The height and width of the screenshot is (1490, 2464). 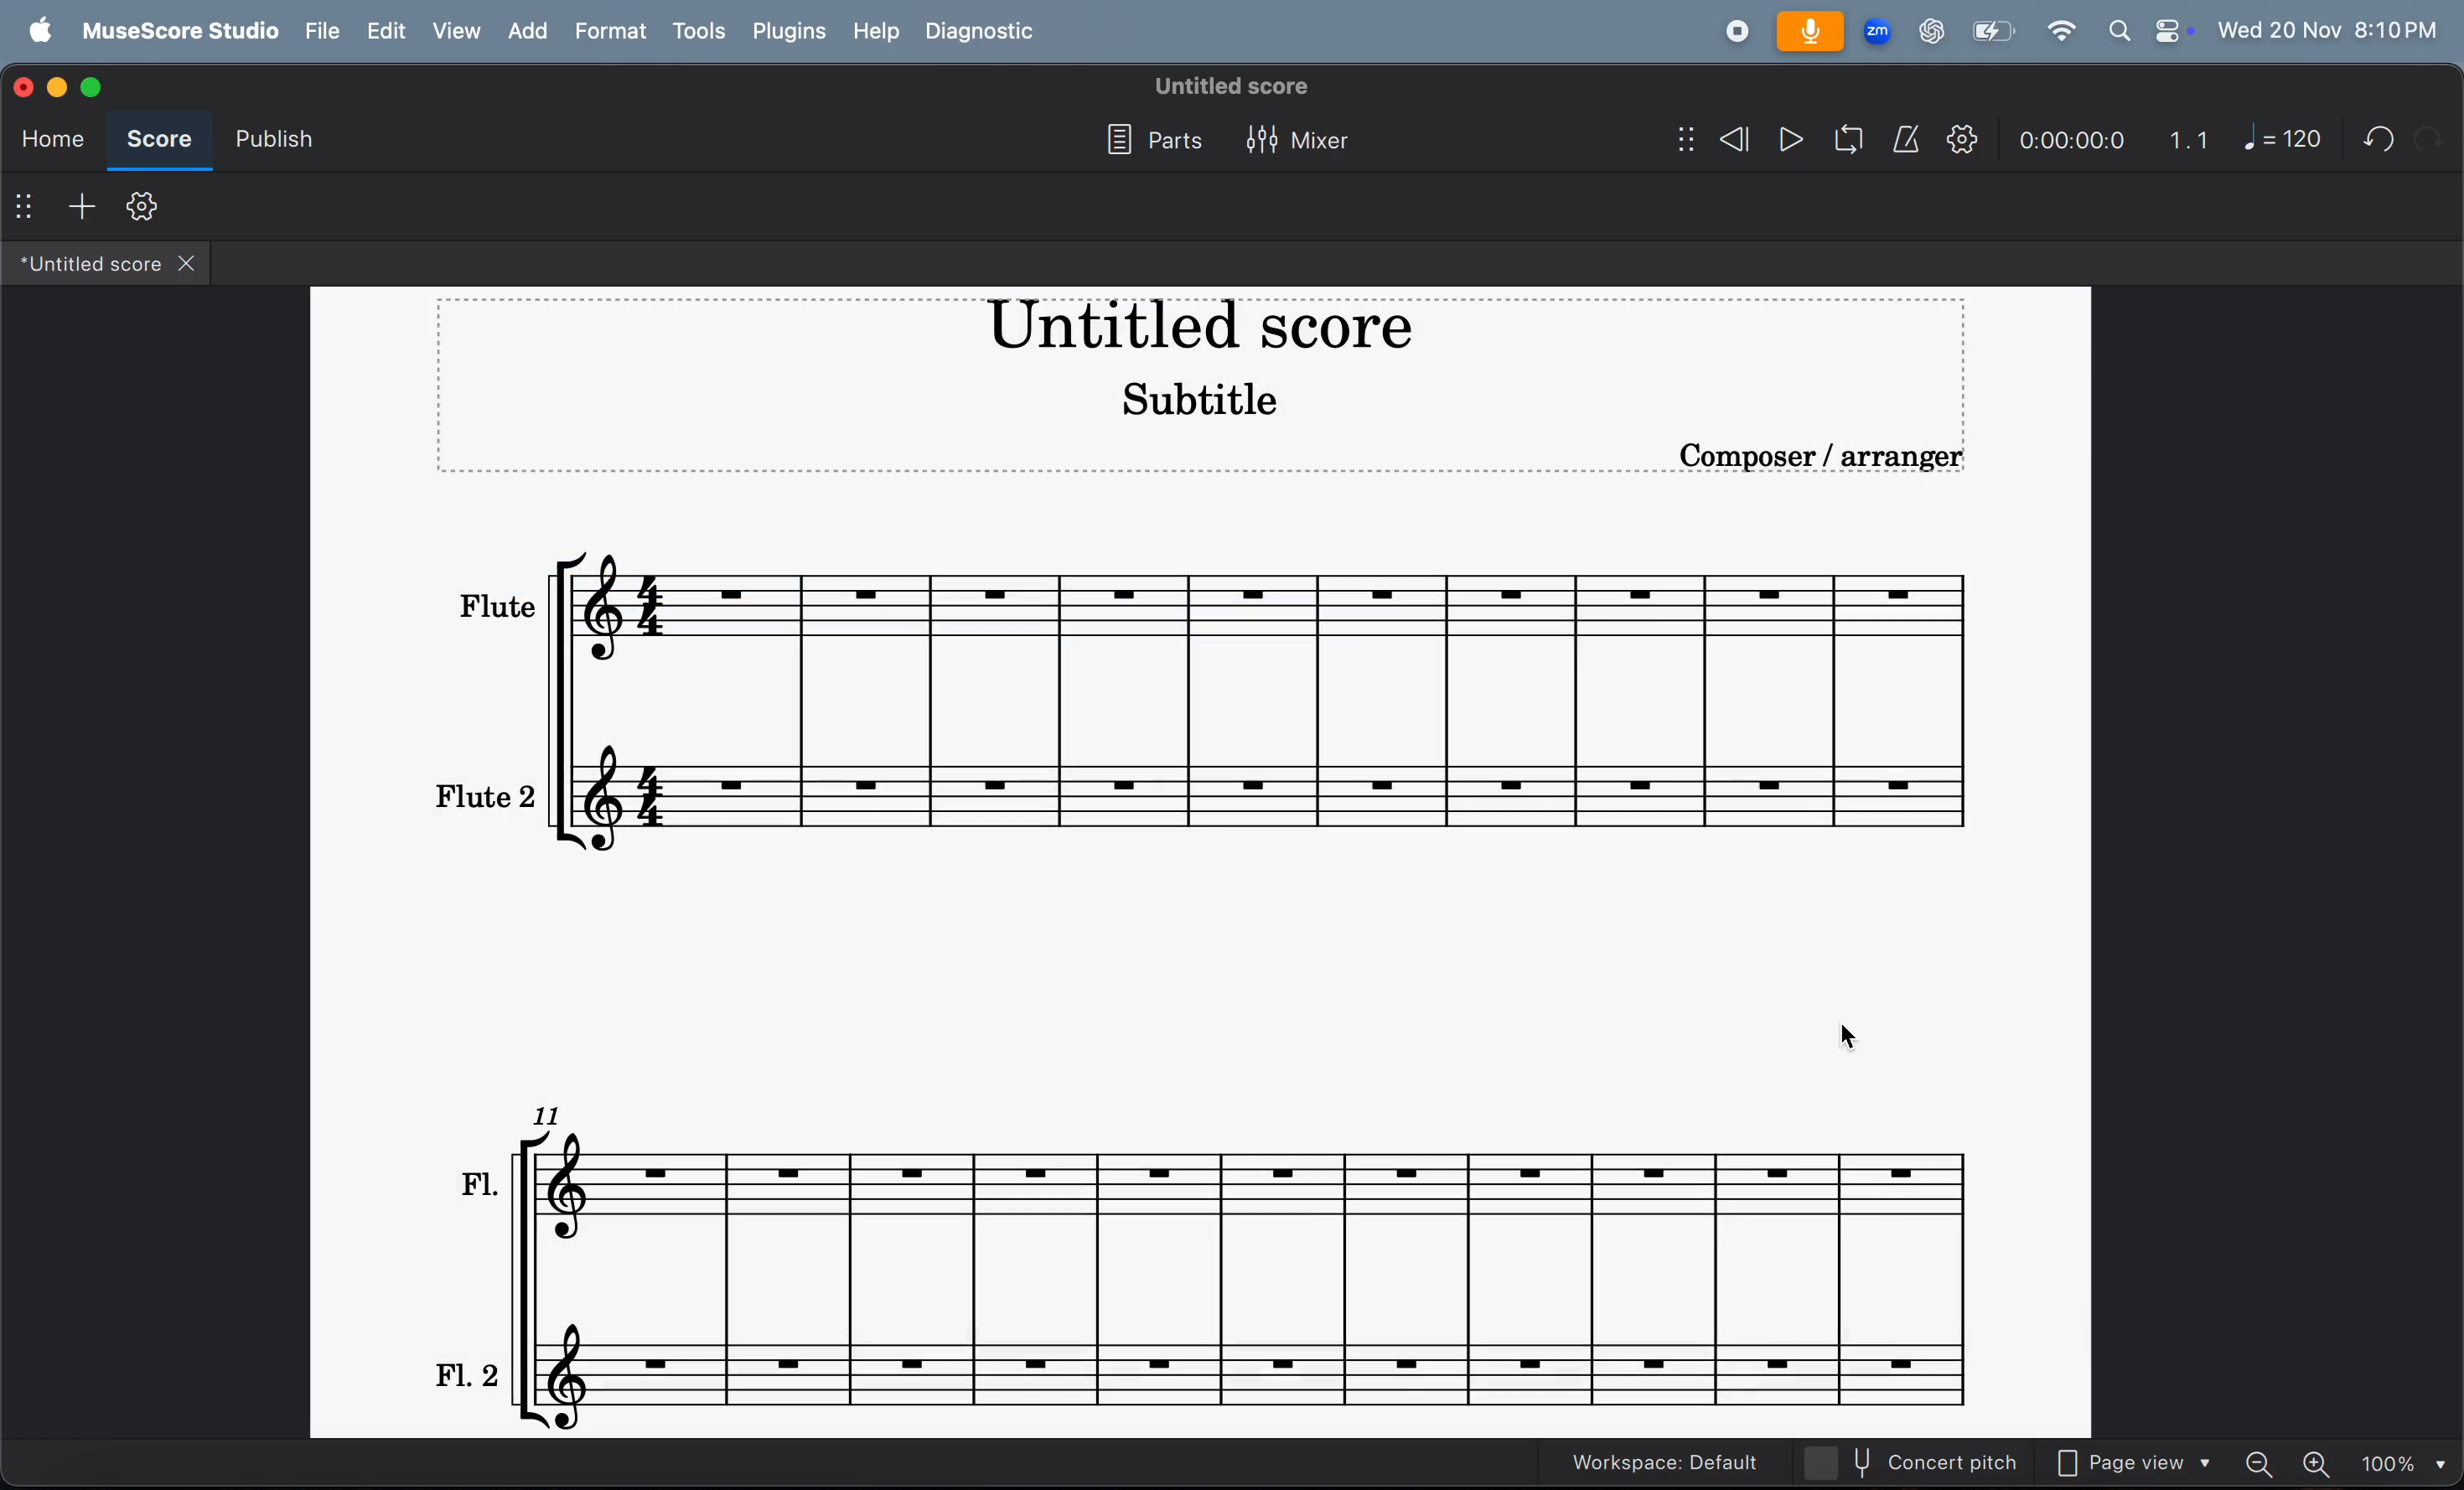 What do you see at coordinates (983, 37) in the screenshot?
I see `diagnostic` at bounding box center [983, 37].